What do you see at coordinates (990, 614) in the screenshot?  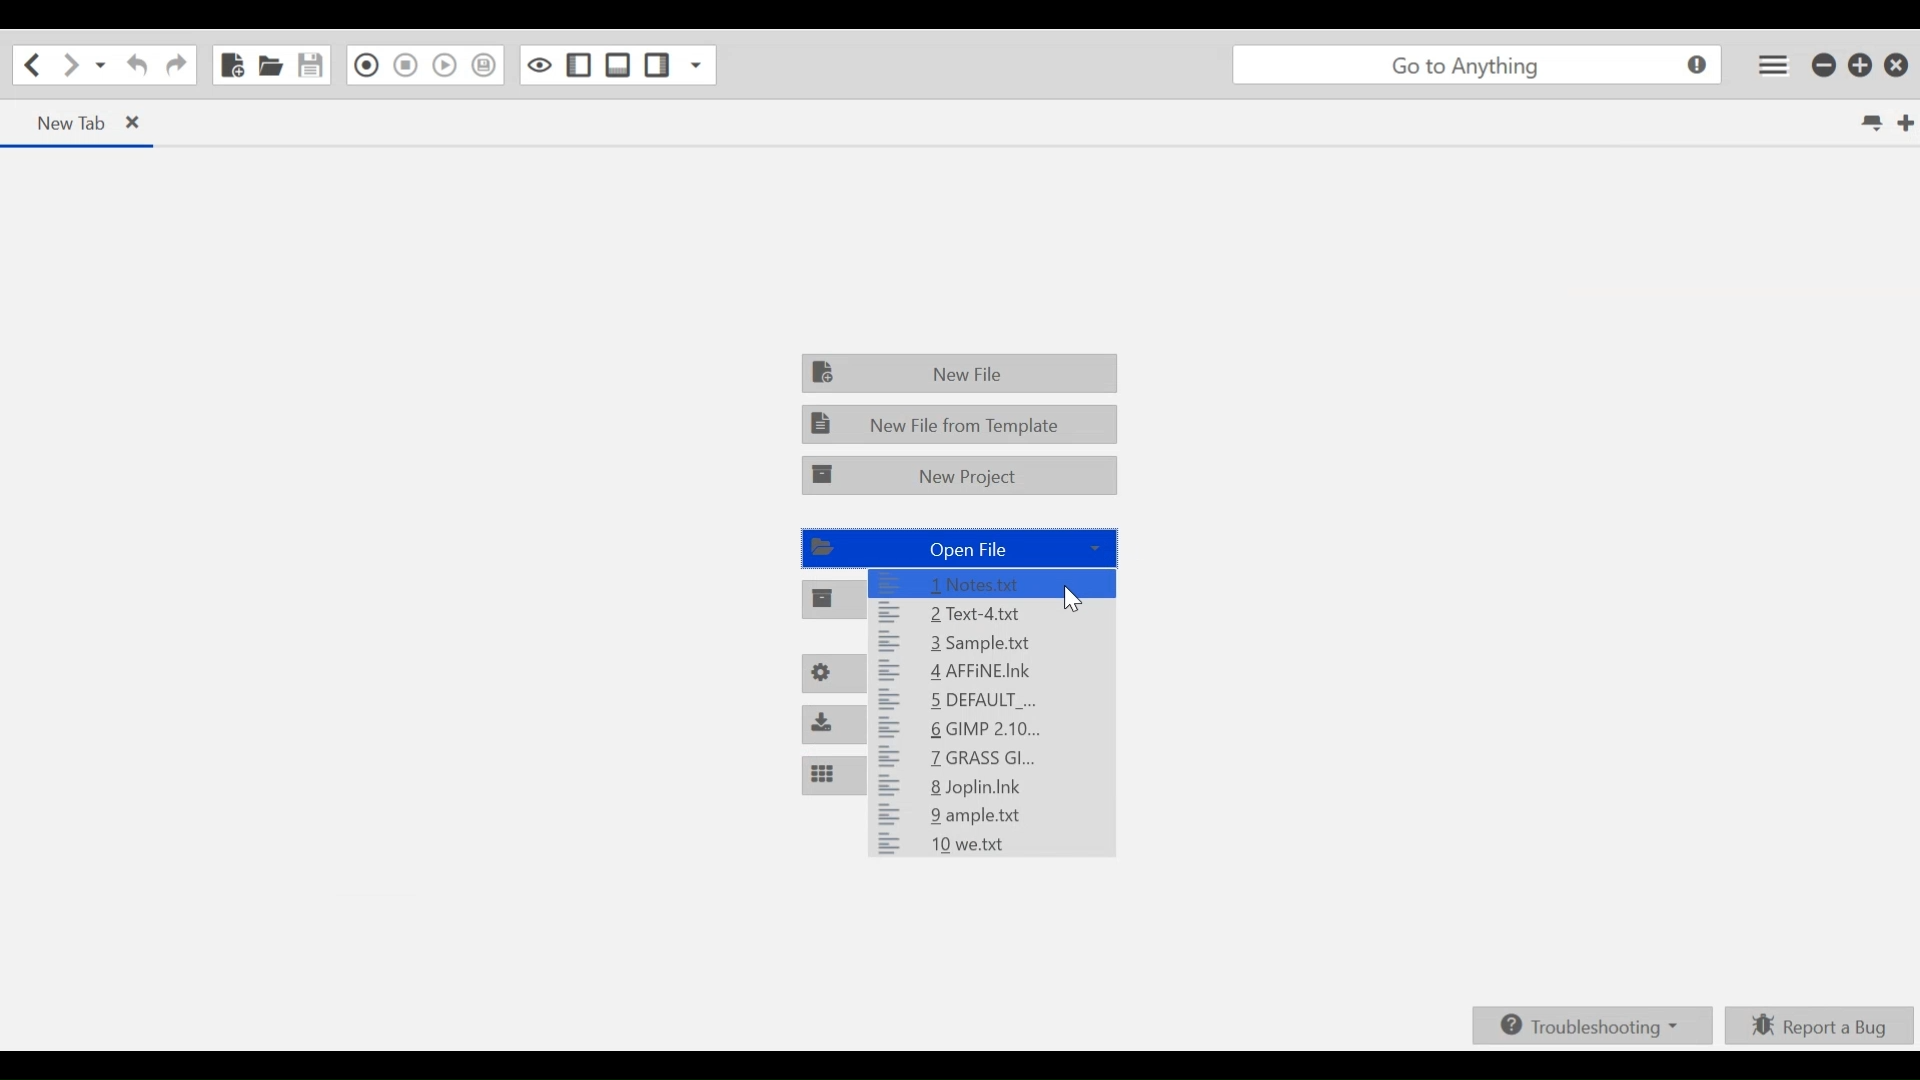 I see `2 Text-4.txt` at bounding box center [990, 614].